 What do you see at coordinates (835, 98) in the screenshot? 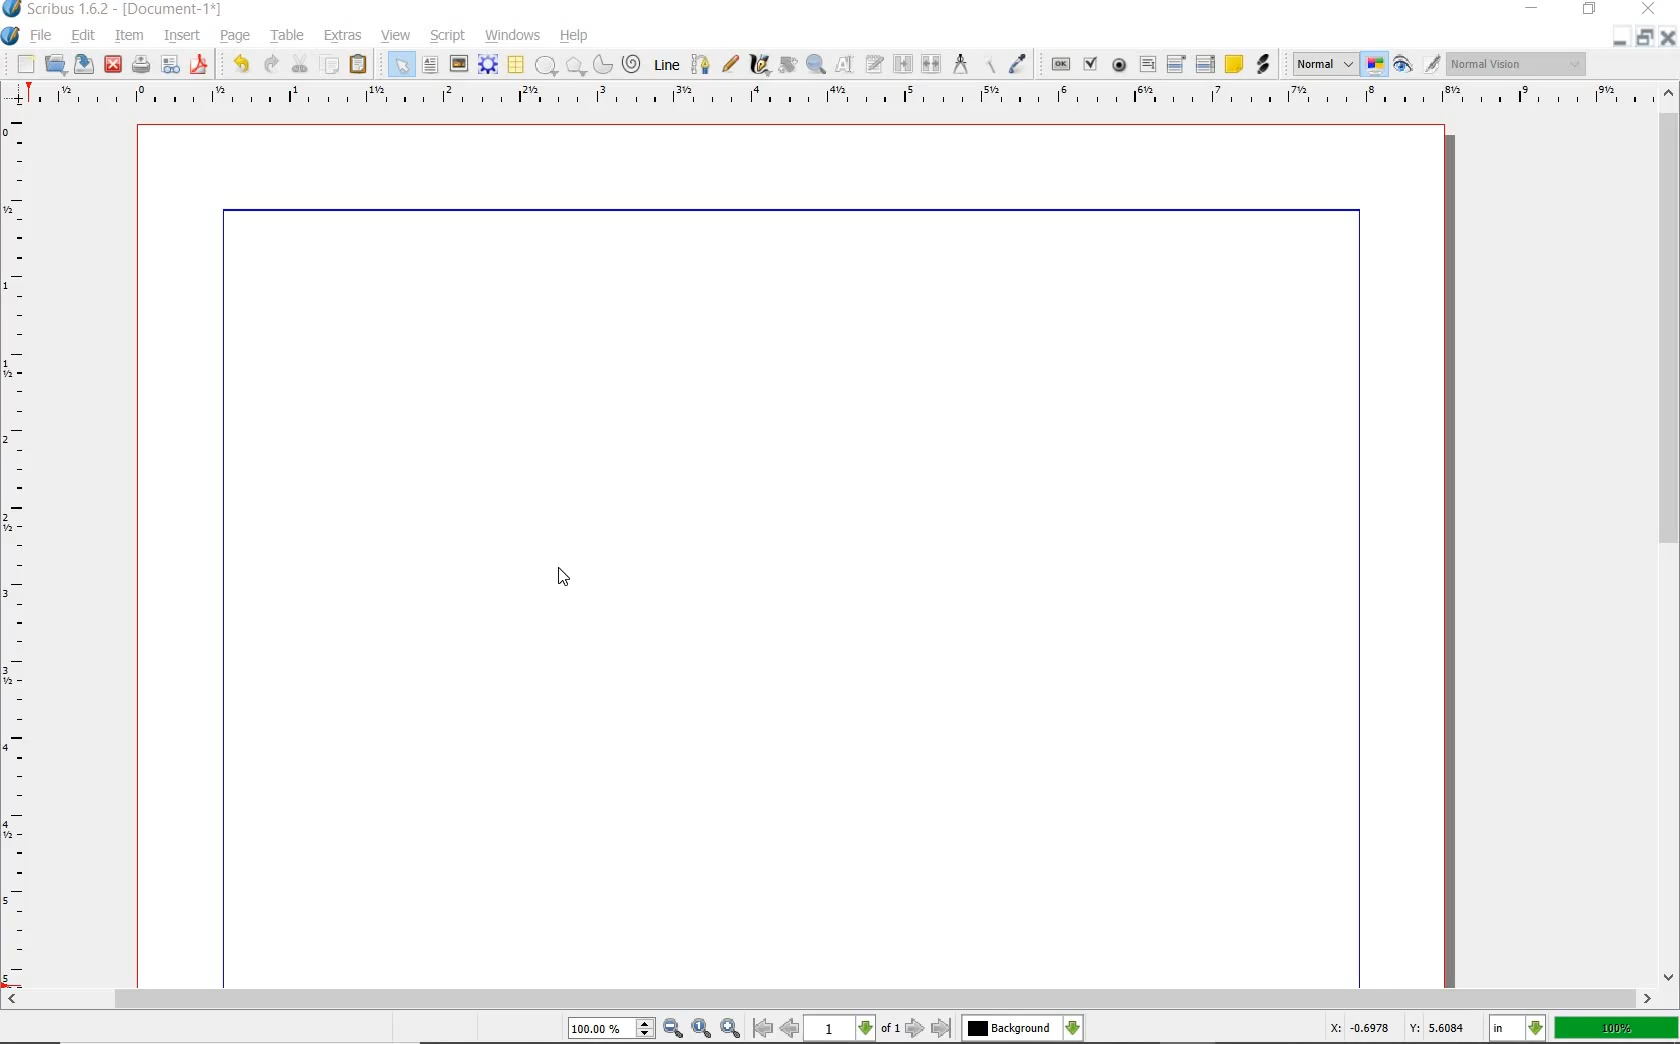
I see `RULER` at bounding box center [835, 98].